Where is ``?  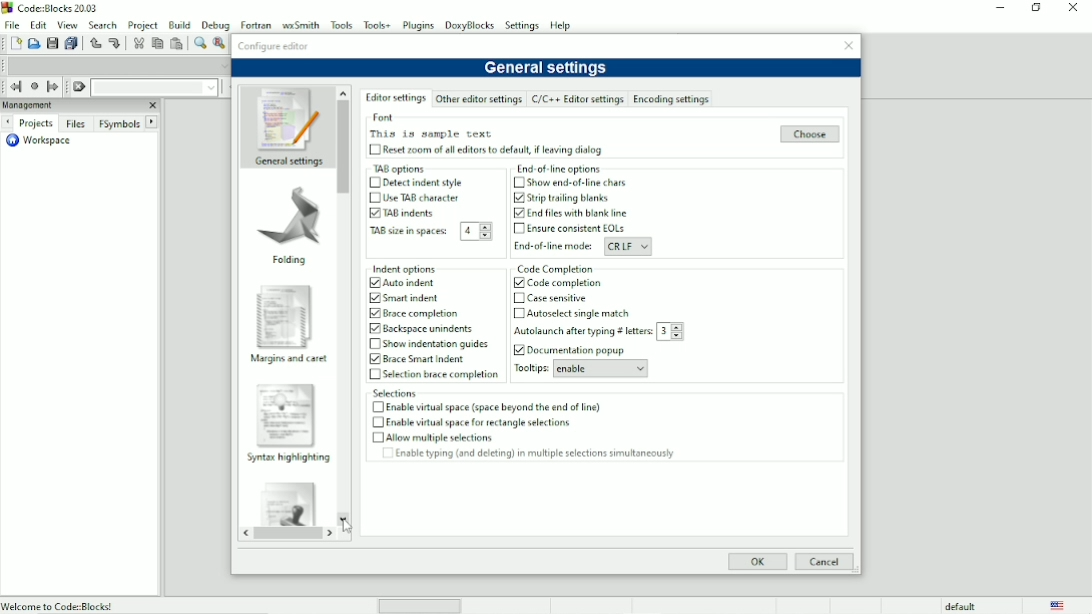
 is located at coordinates (517, 197).